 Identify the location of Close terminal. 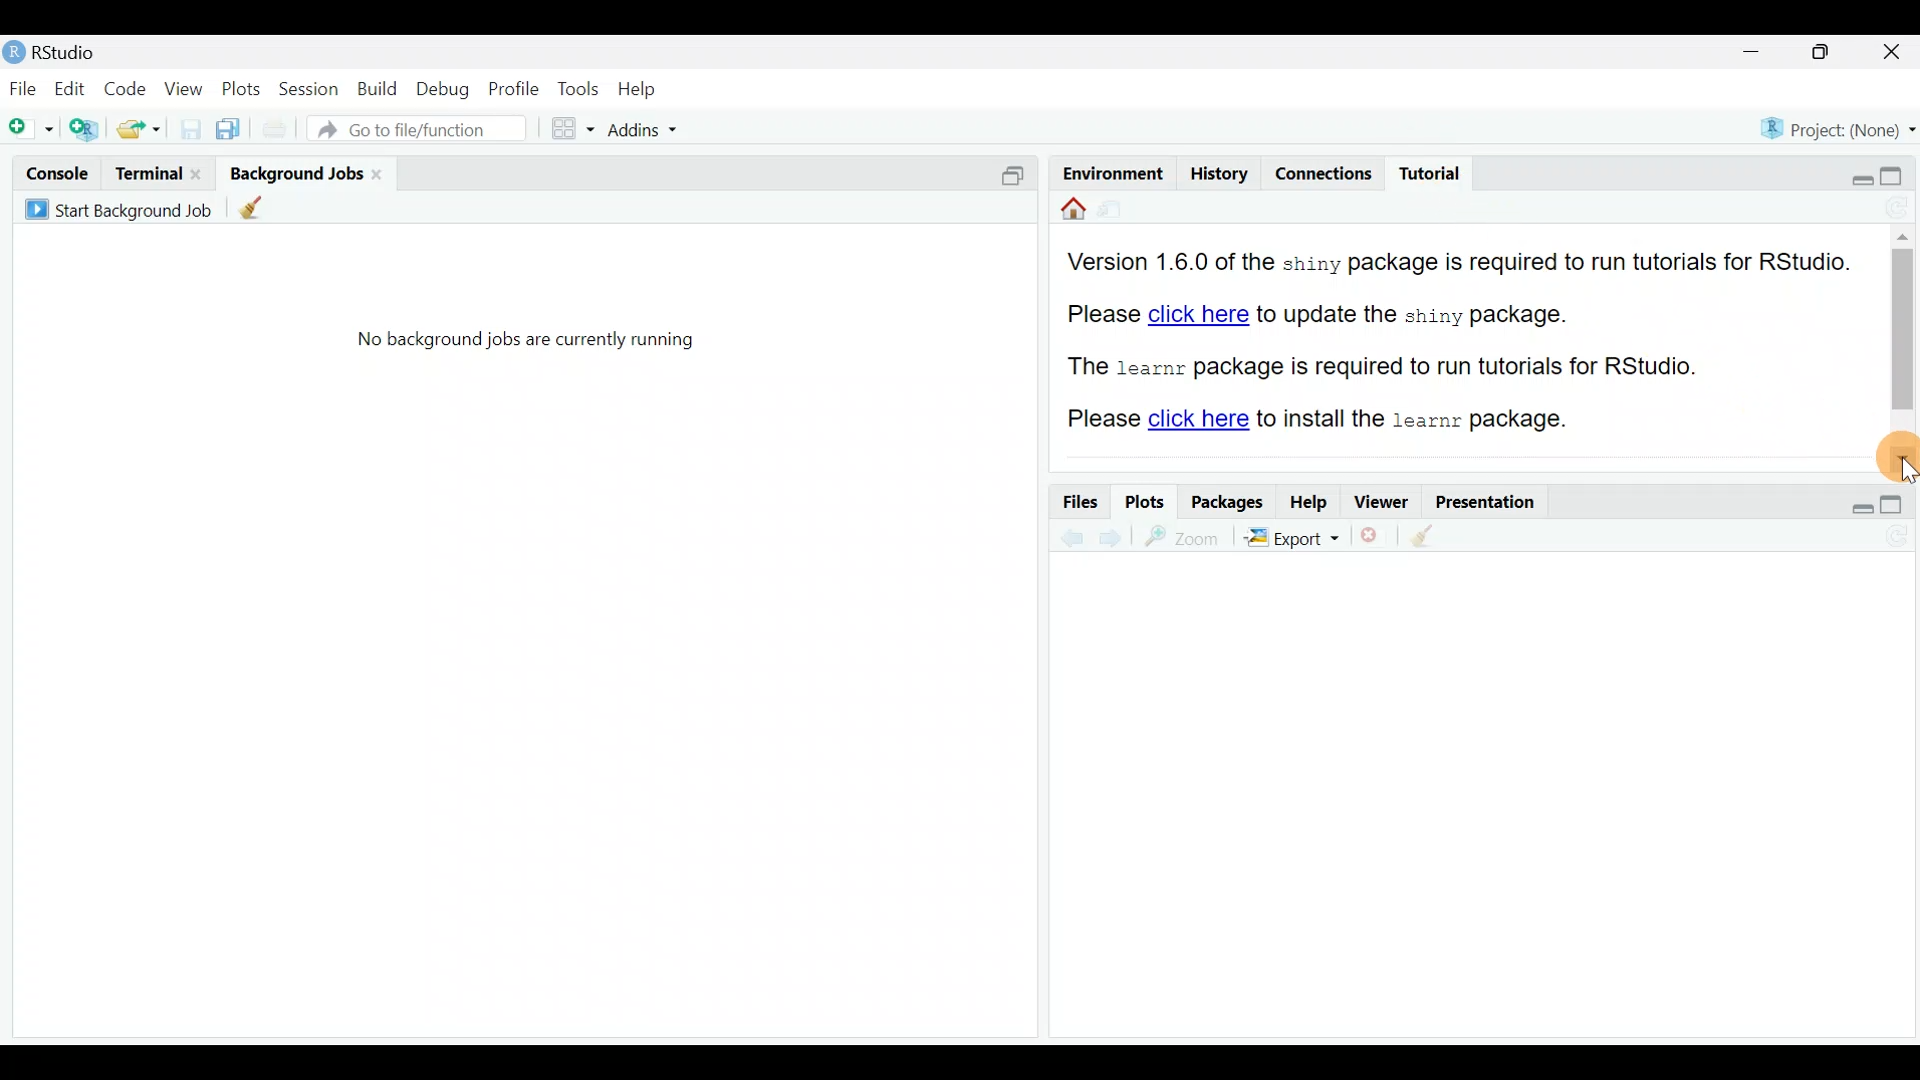
(197, 172).